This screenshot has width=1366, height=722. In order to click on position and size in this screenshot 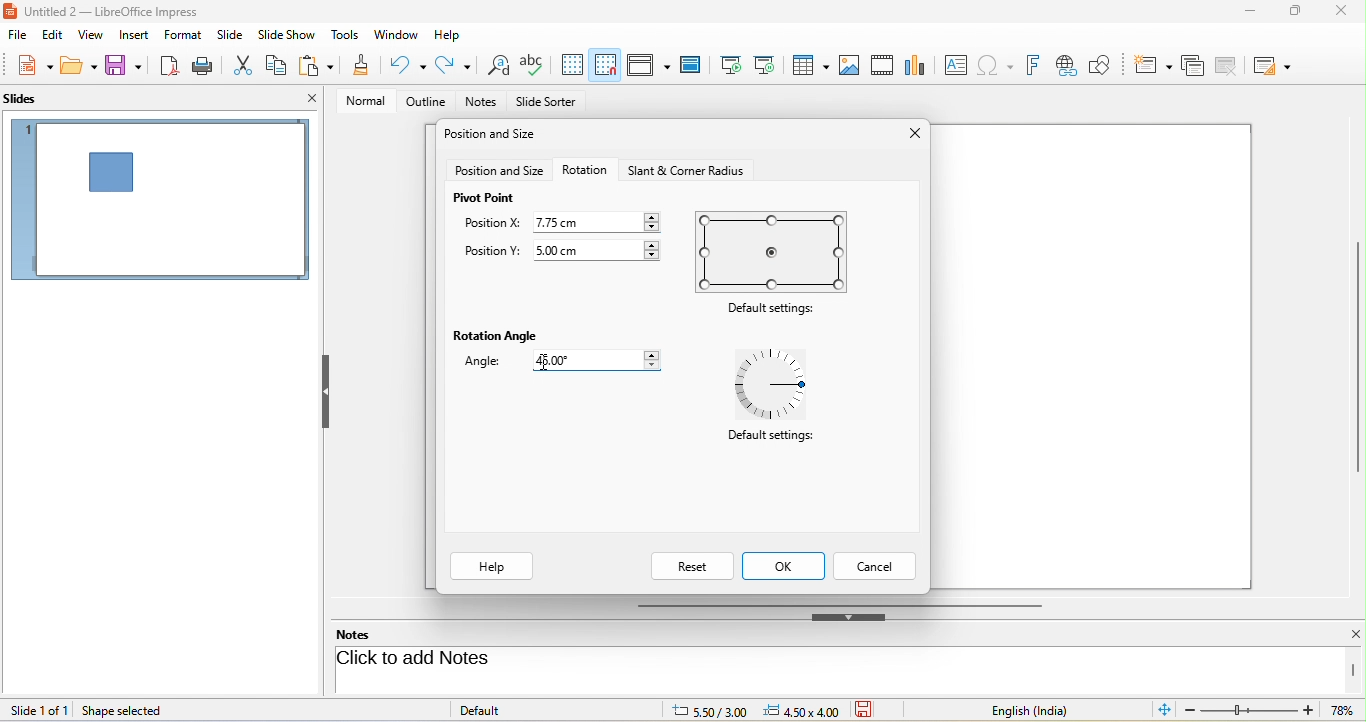, I will do `click(499, 171)`.